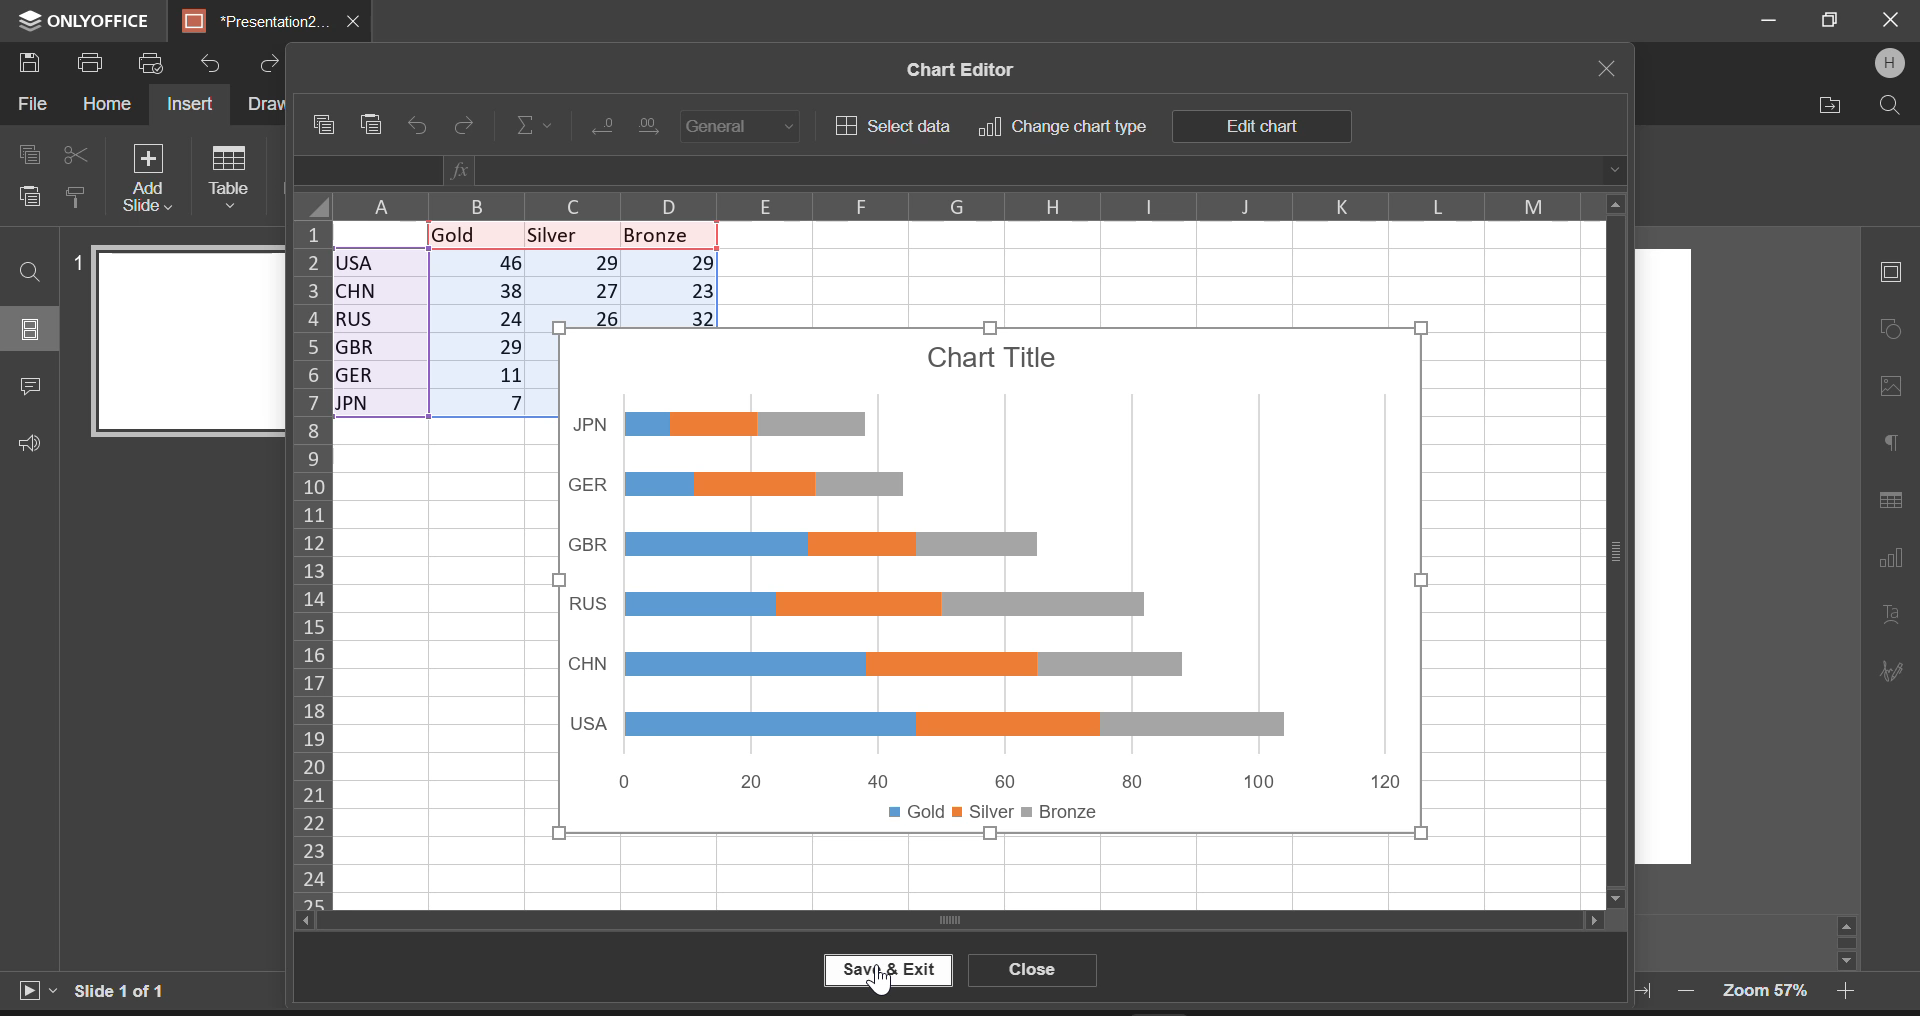 The image size is (1920, 1016). What do you see at coordinates (125, 991) in the screenshot?
I see `Slide 1 of 1` at bounding box center [125, 991].